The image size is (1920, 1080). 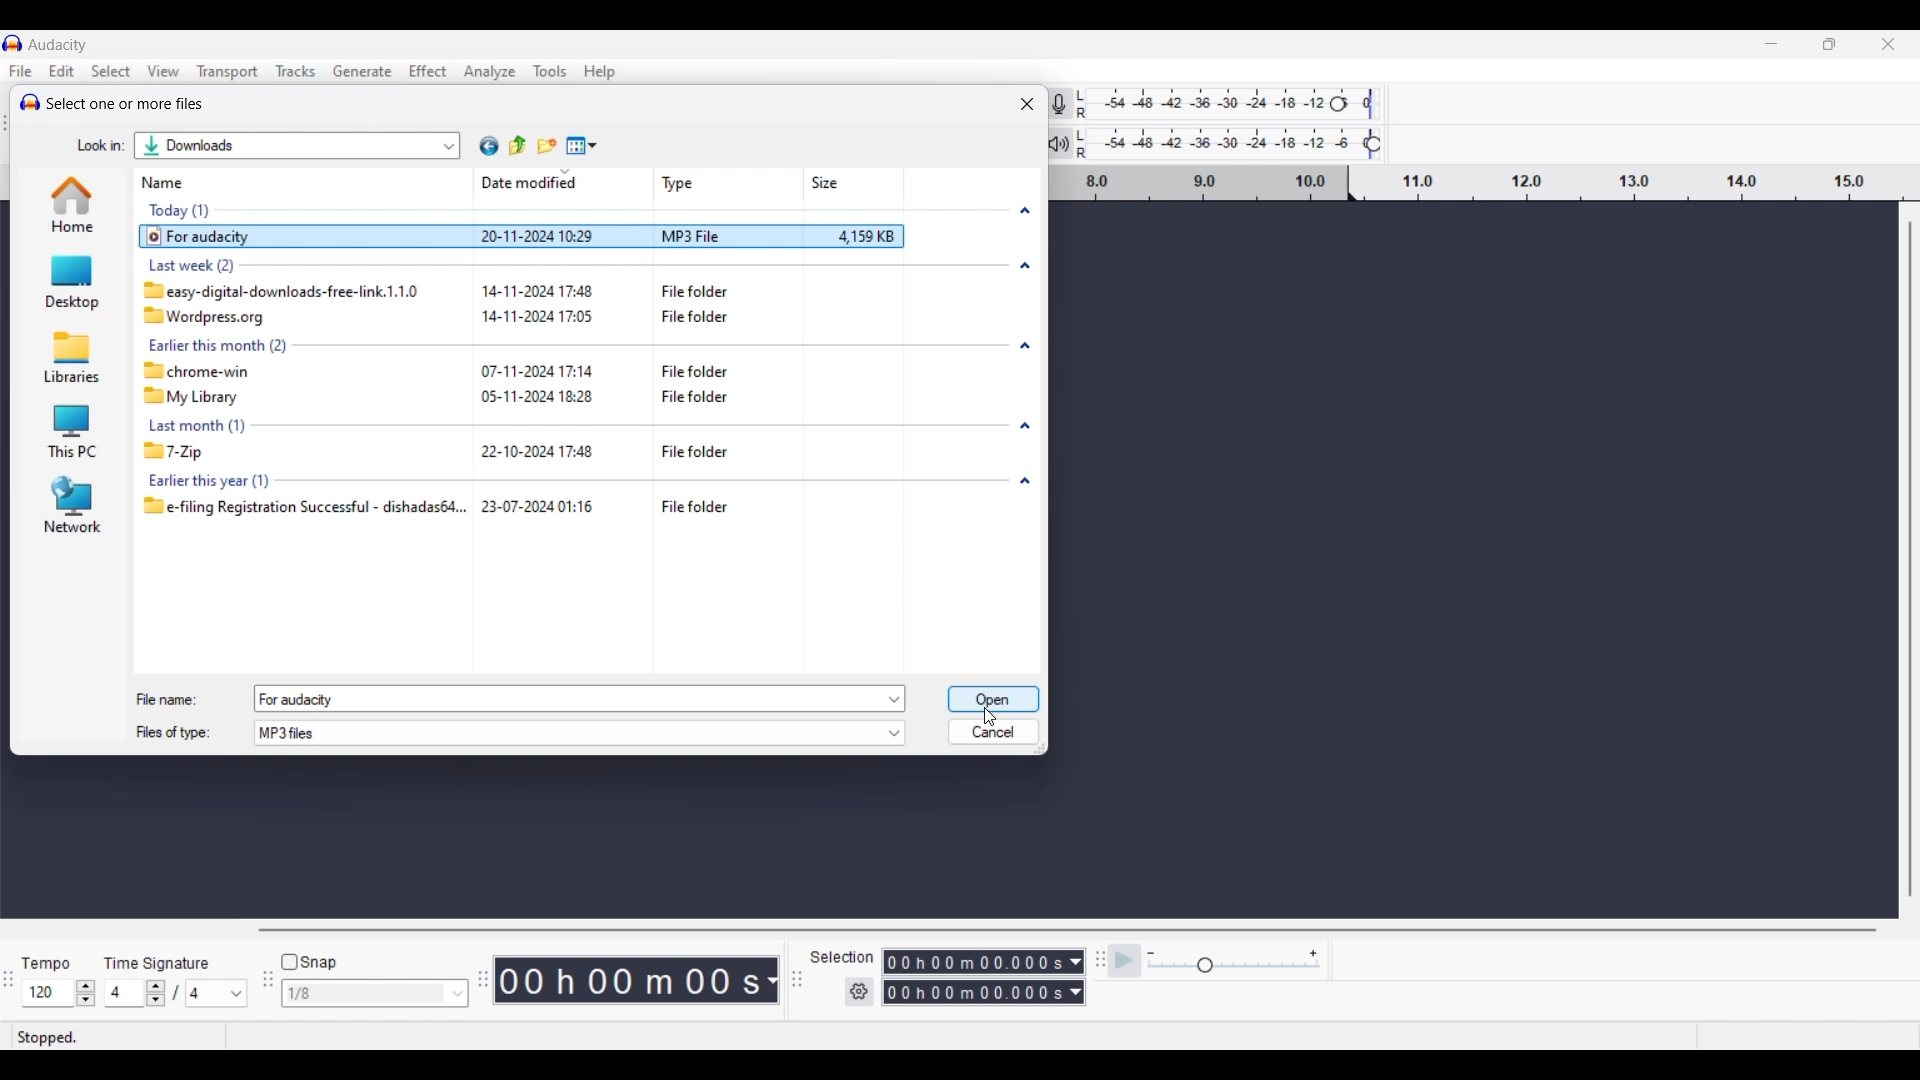 What do you see at coordinates (983, 995) in the screenshot?
I see `00h00m00.000s` at bounding box center [983, 995].